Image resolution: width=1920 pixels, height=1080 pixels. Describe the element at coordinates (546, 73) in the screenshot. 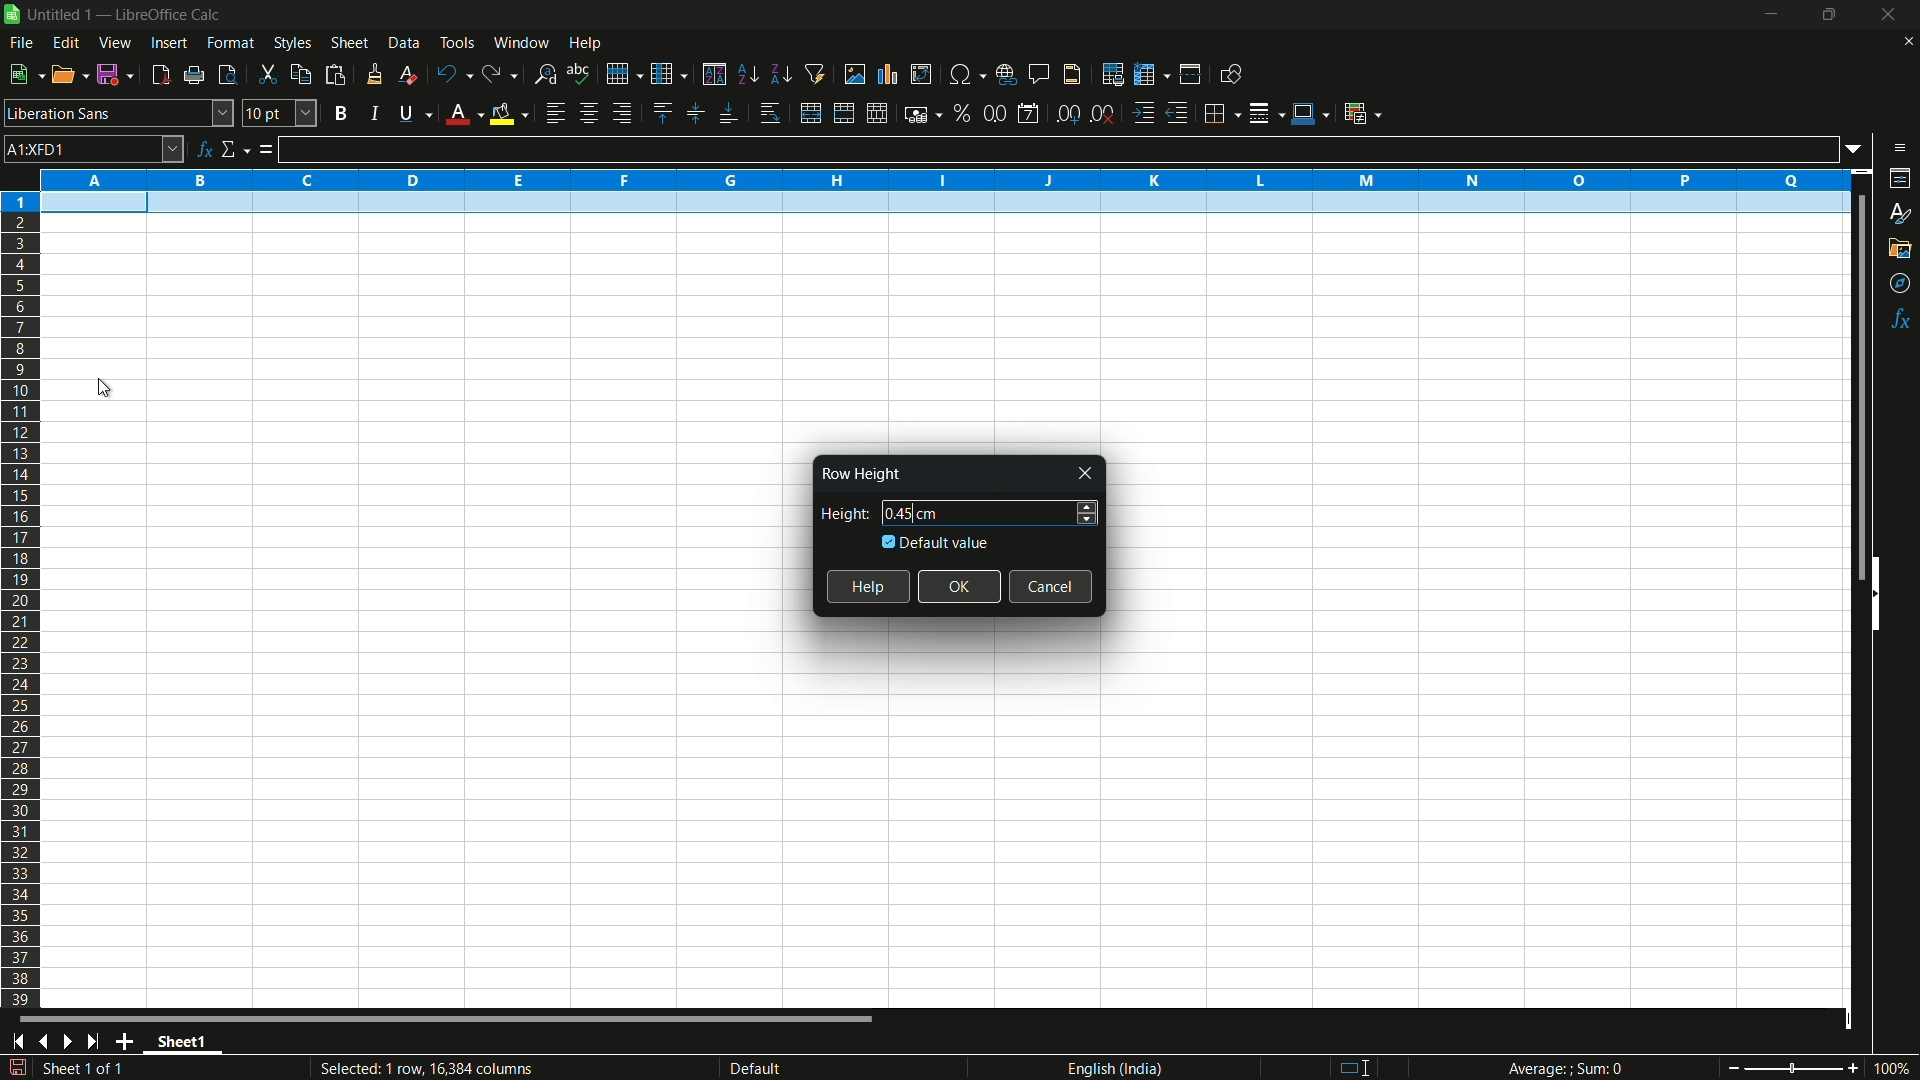

I see `find and replace` at that location.